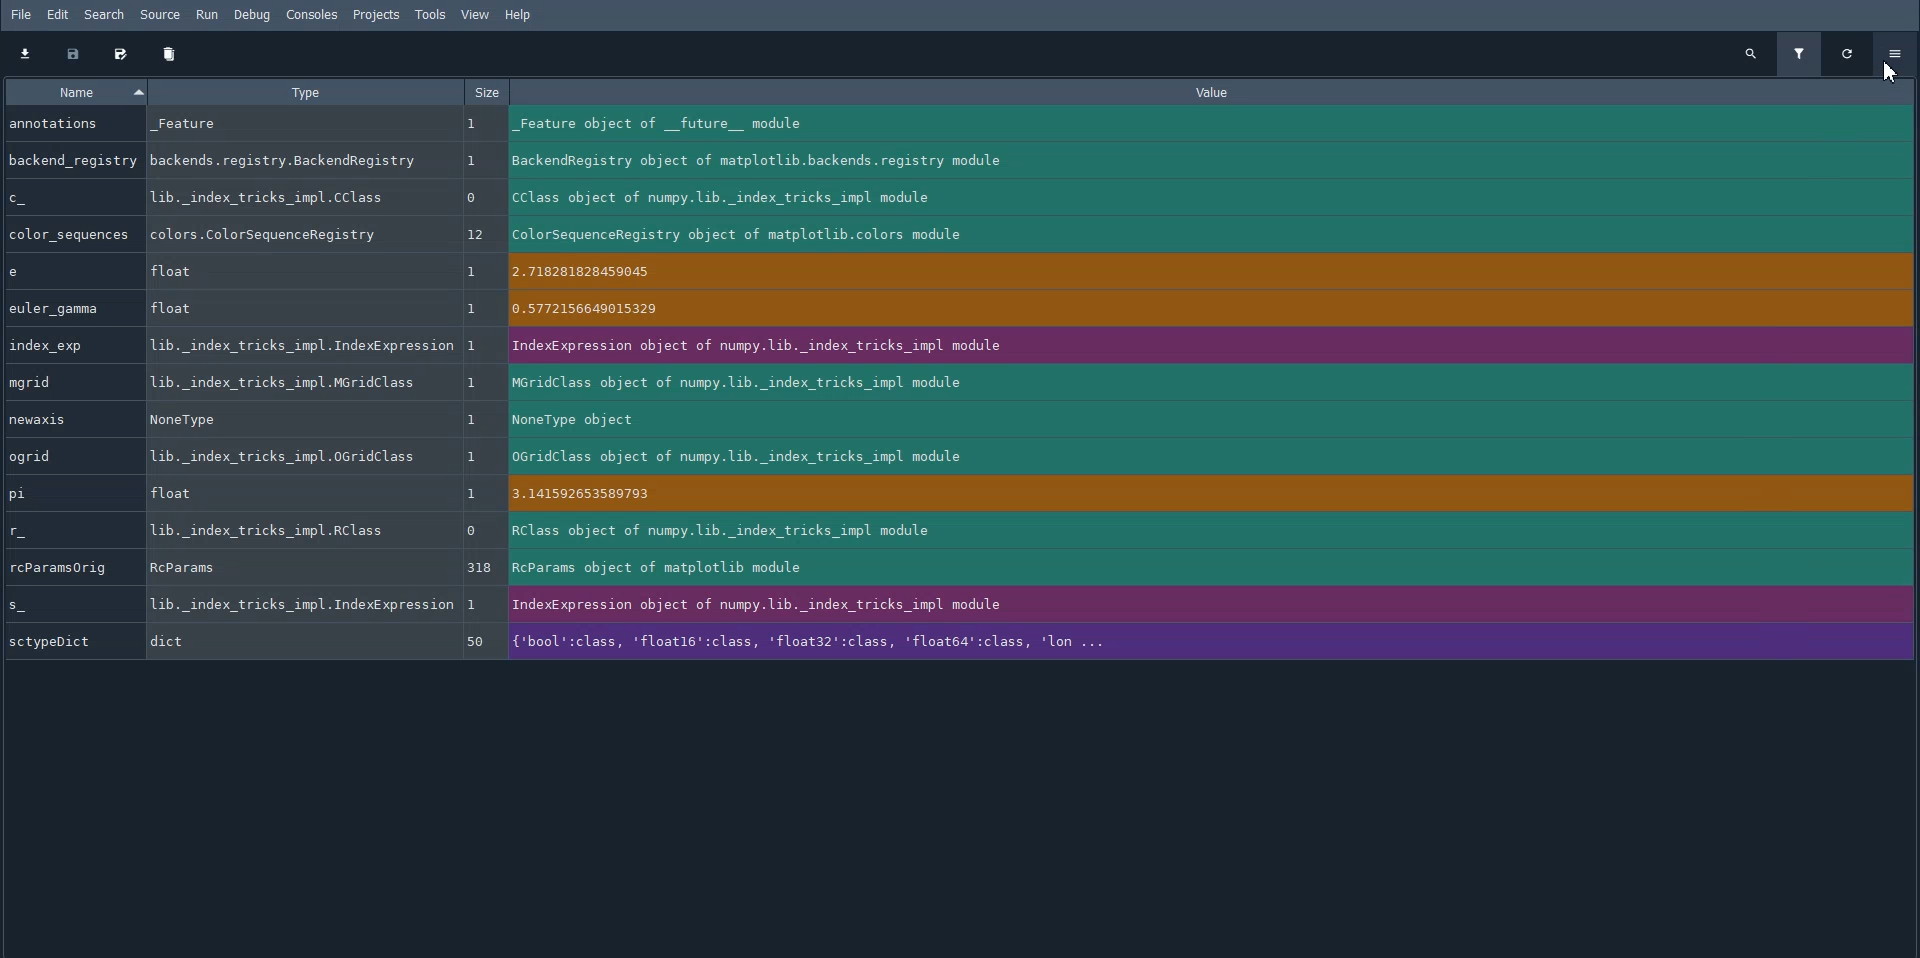 The width and height of the screenshot is (1920, 958). Describe the element at coordinates (290, 159) in the screenshot. I see `type value` at that location.